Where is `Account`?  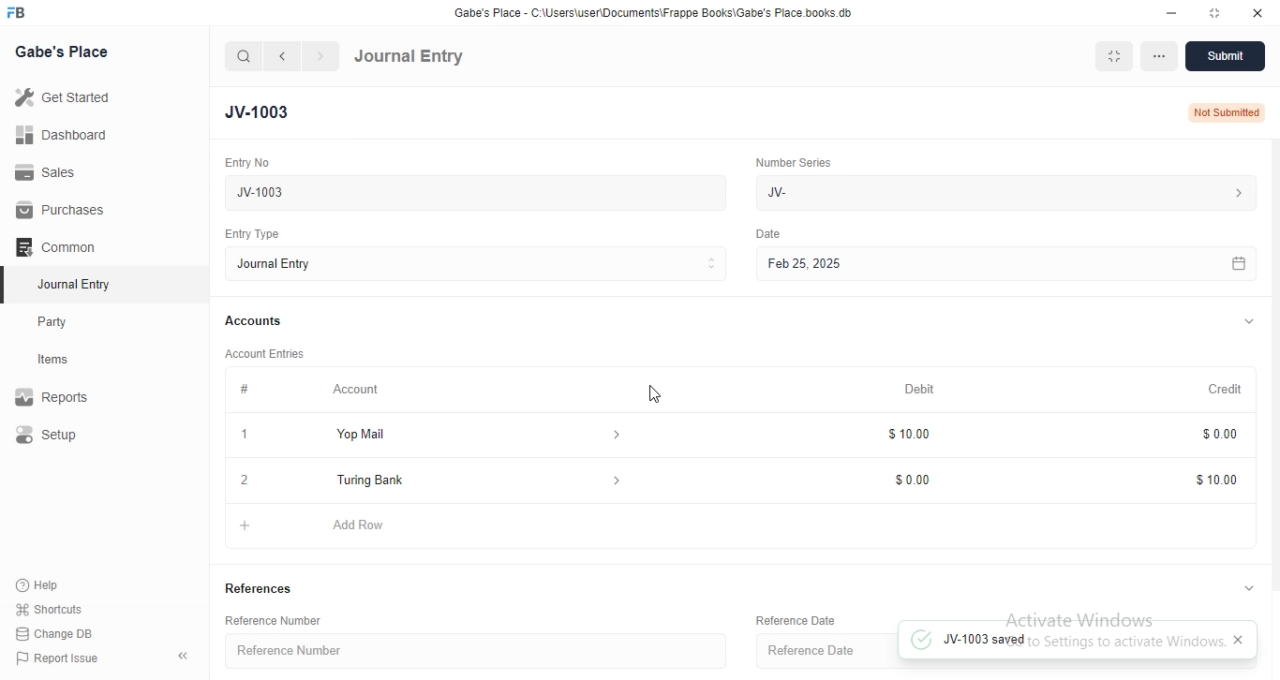 Account is located at coordinates (358, 391).